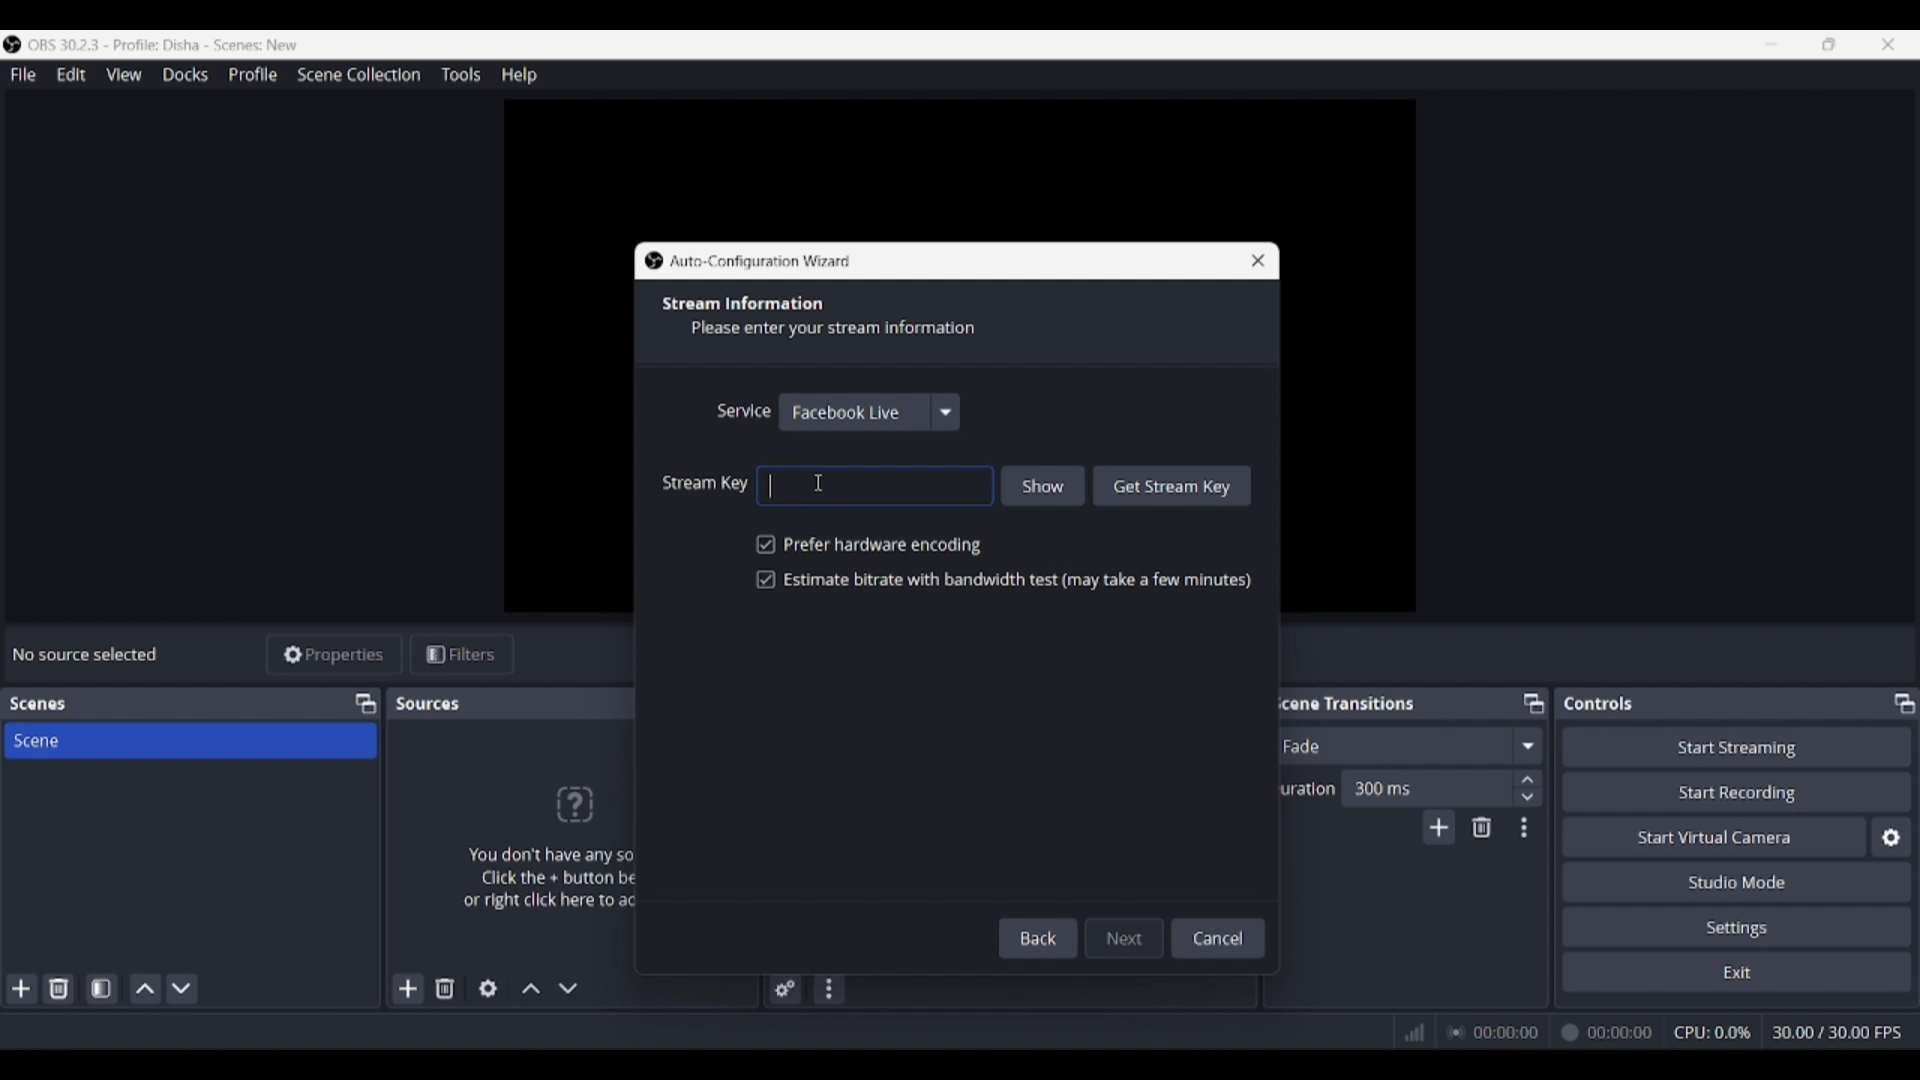 The width and height of the screenshot is (1920, 1080). Describe the element at coordinates (828, 318) in the screenshot. I see `Section title and description` at that location.